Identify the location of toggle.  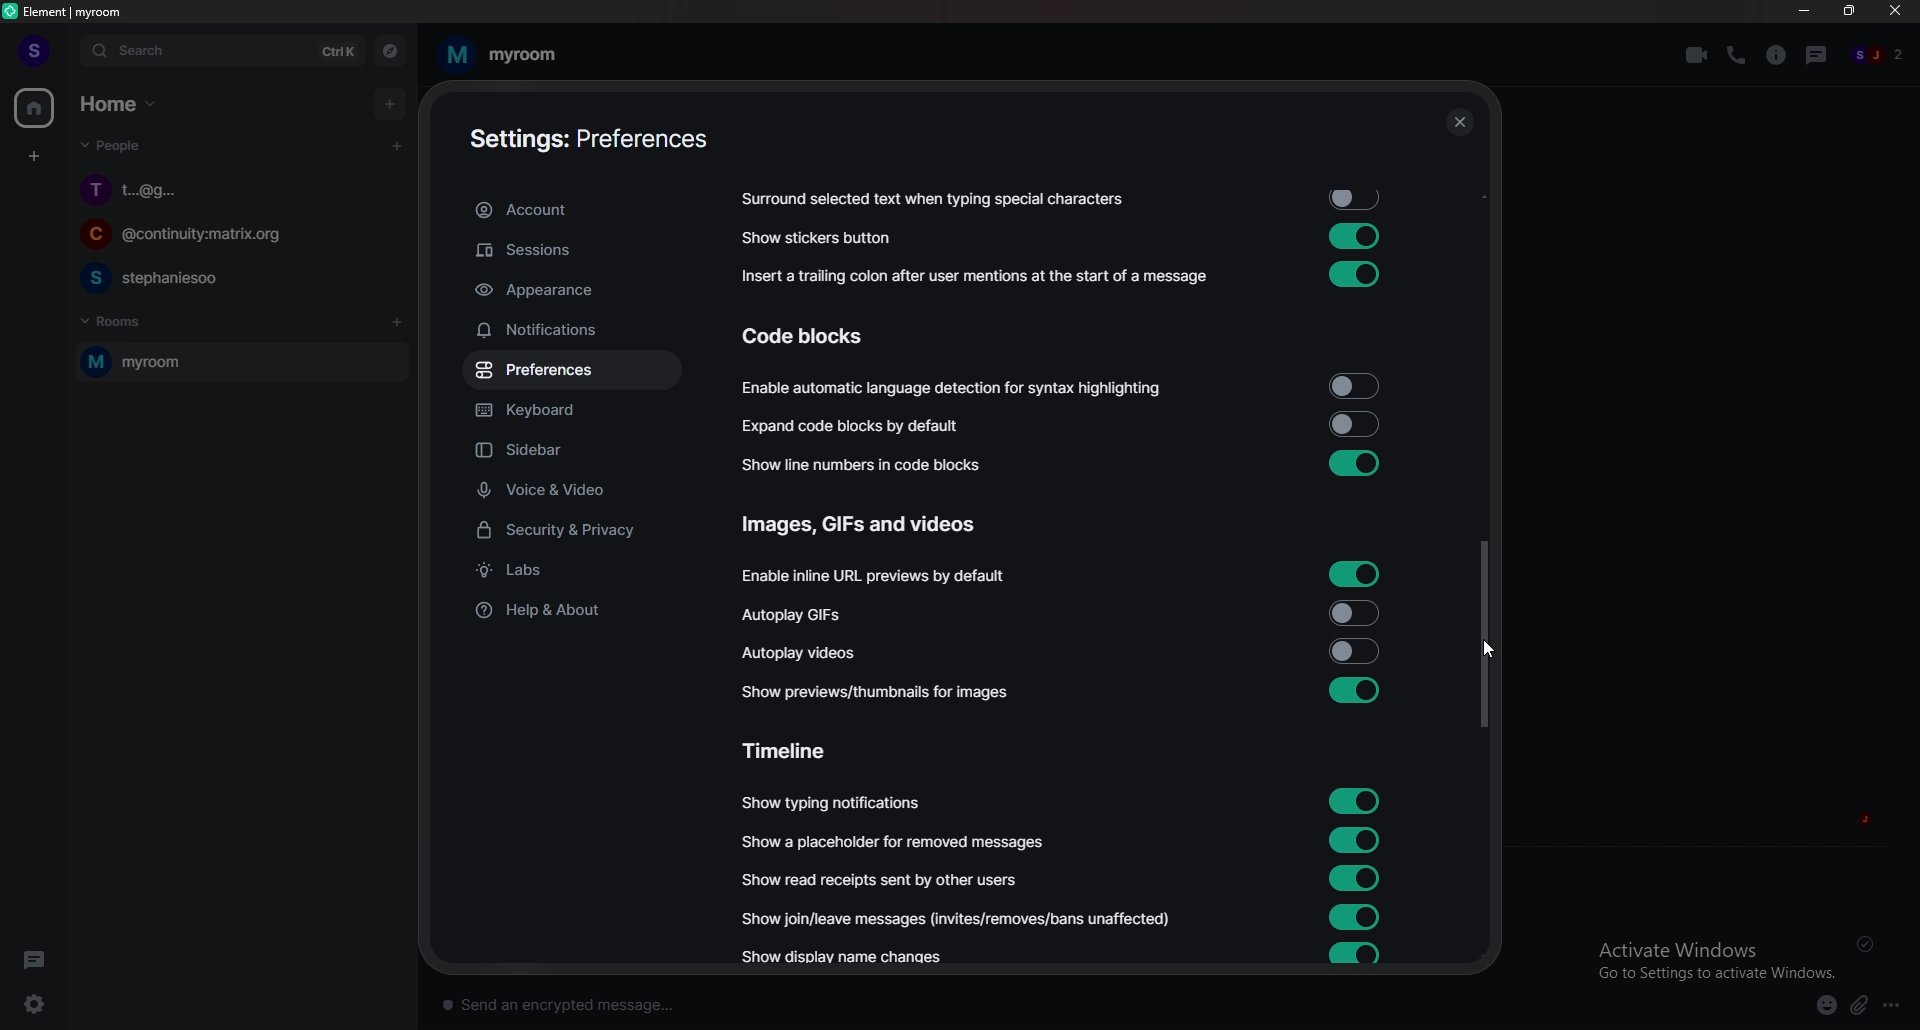
(1351, 424).